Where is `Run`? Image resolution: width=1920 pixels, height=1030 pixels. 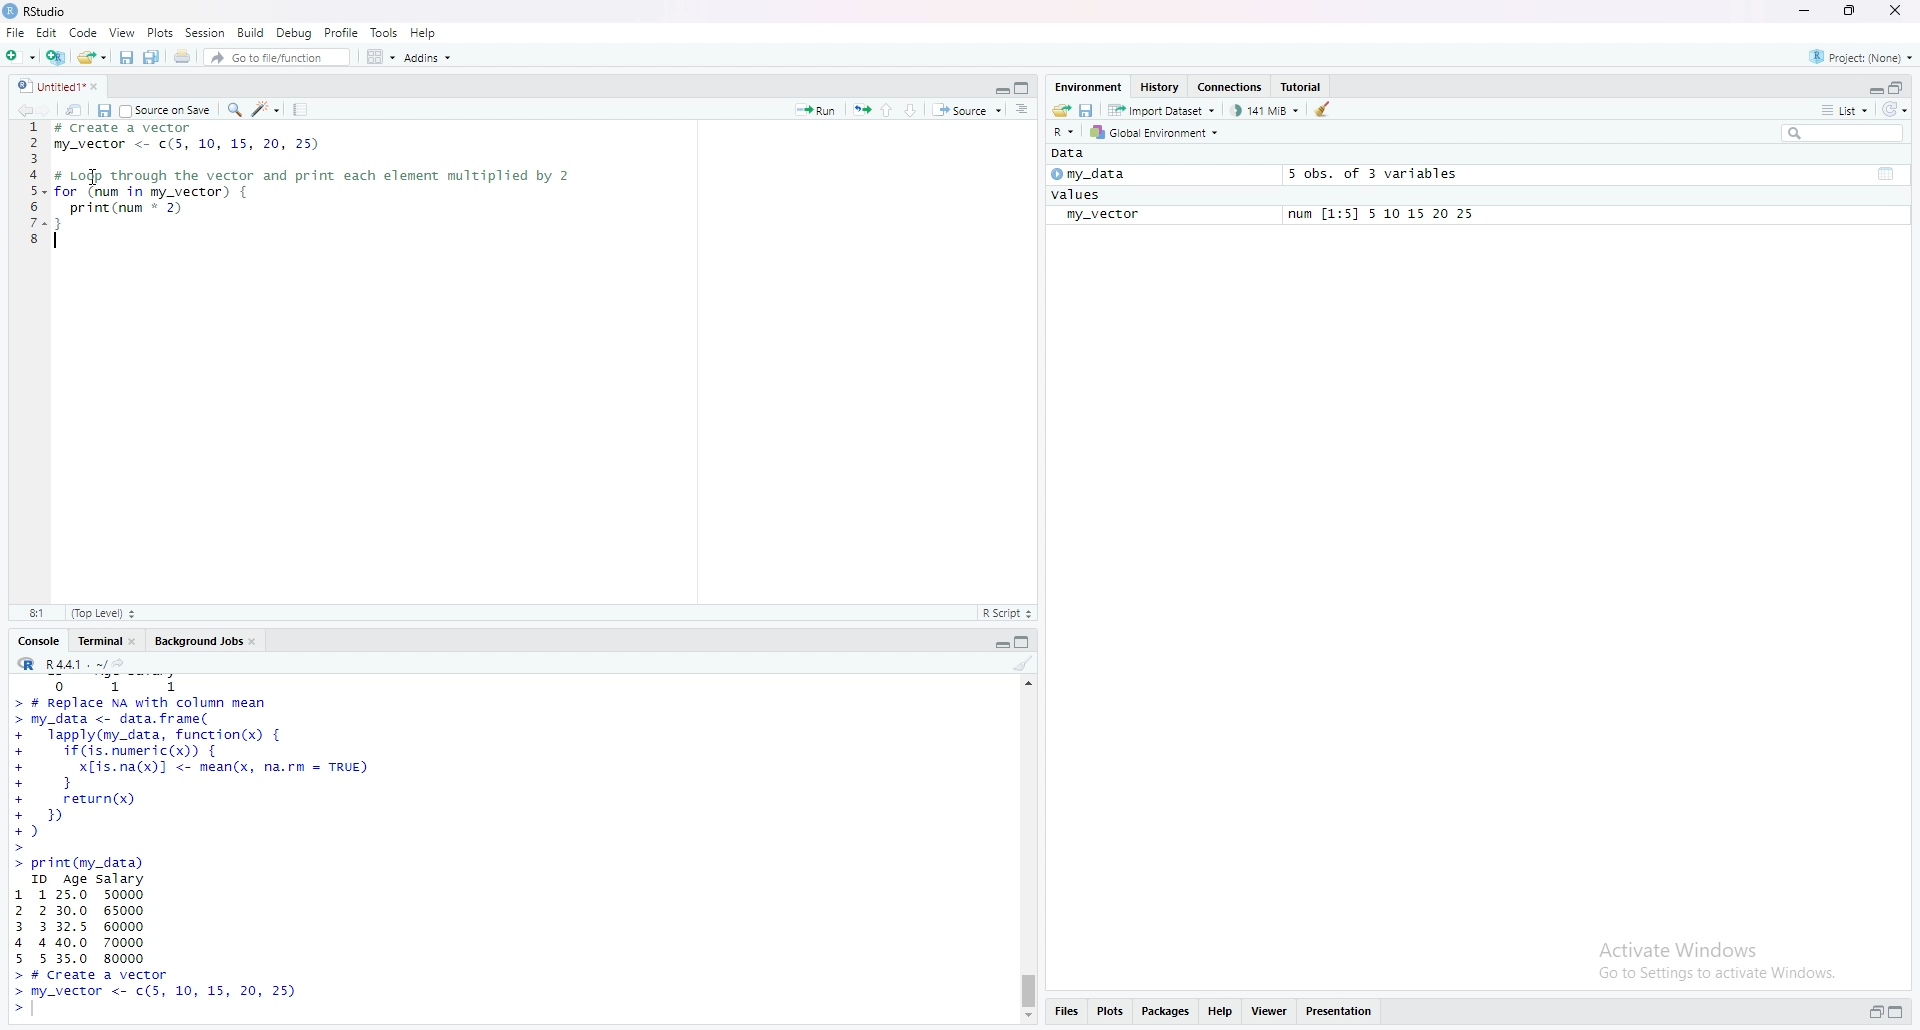
Run is located at coordinates (817, 109).